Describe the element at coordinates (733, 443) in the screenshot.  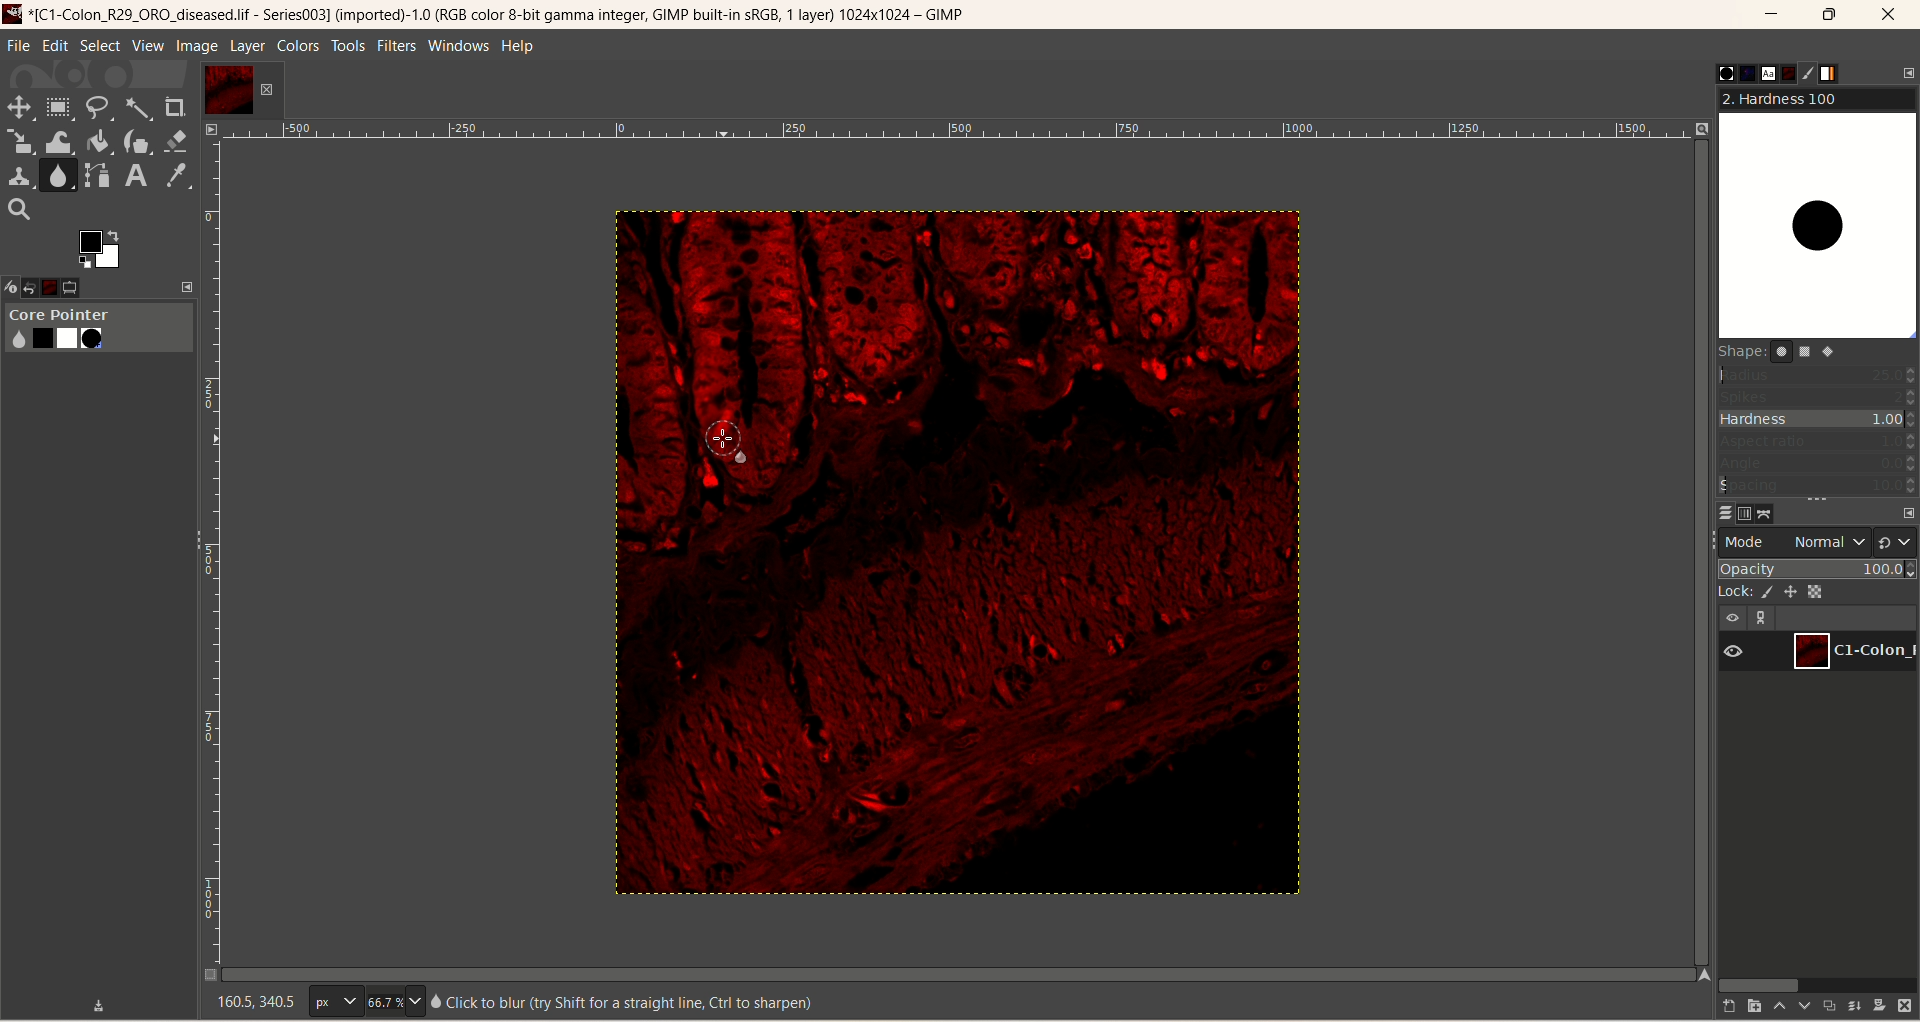
I see `cursor` at that location.